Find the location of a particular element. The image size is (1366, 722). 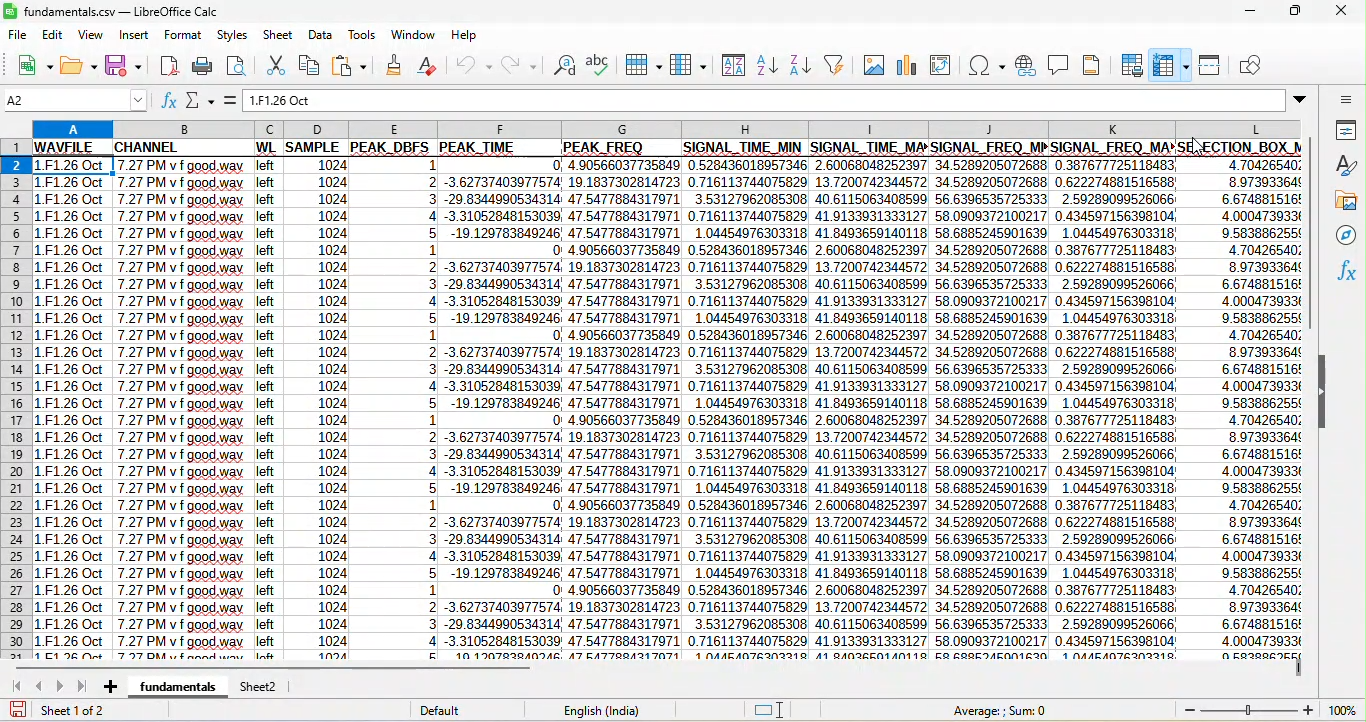

undo is located at coordinates (474, 65).